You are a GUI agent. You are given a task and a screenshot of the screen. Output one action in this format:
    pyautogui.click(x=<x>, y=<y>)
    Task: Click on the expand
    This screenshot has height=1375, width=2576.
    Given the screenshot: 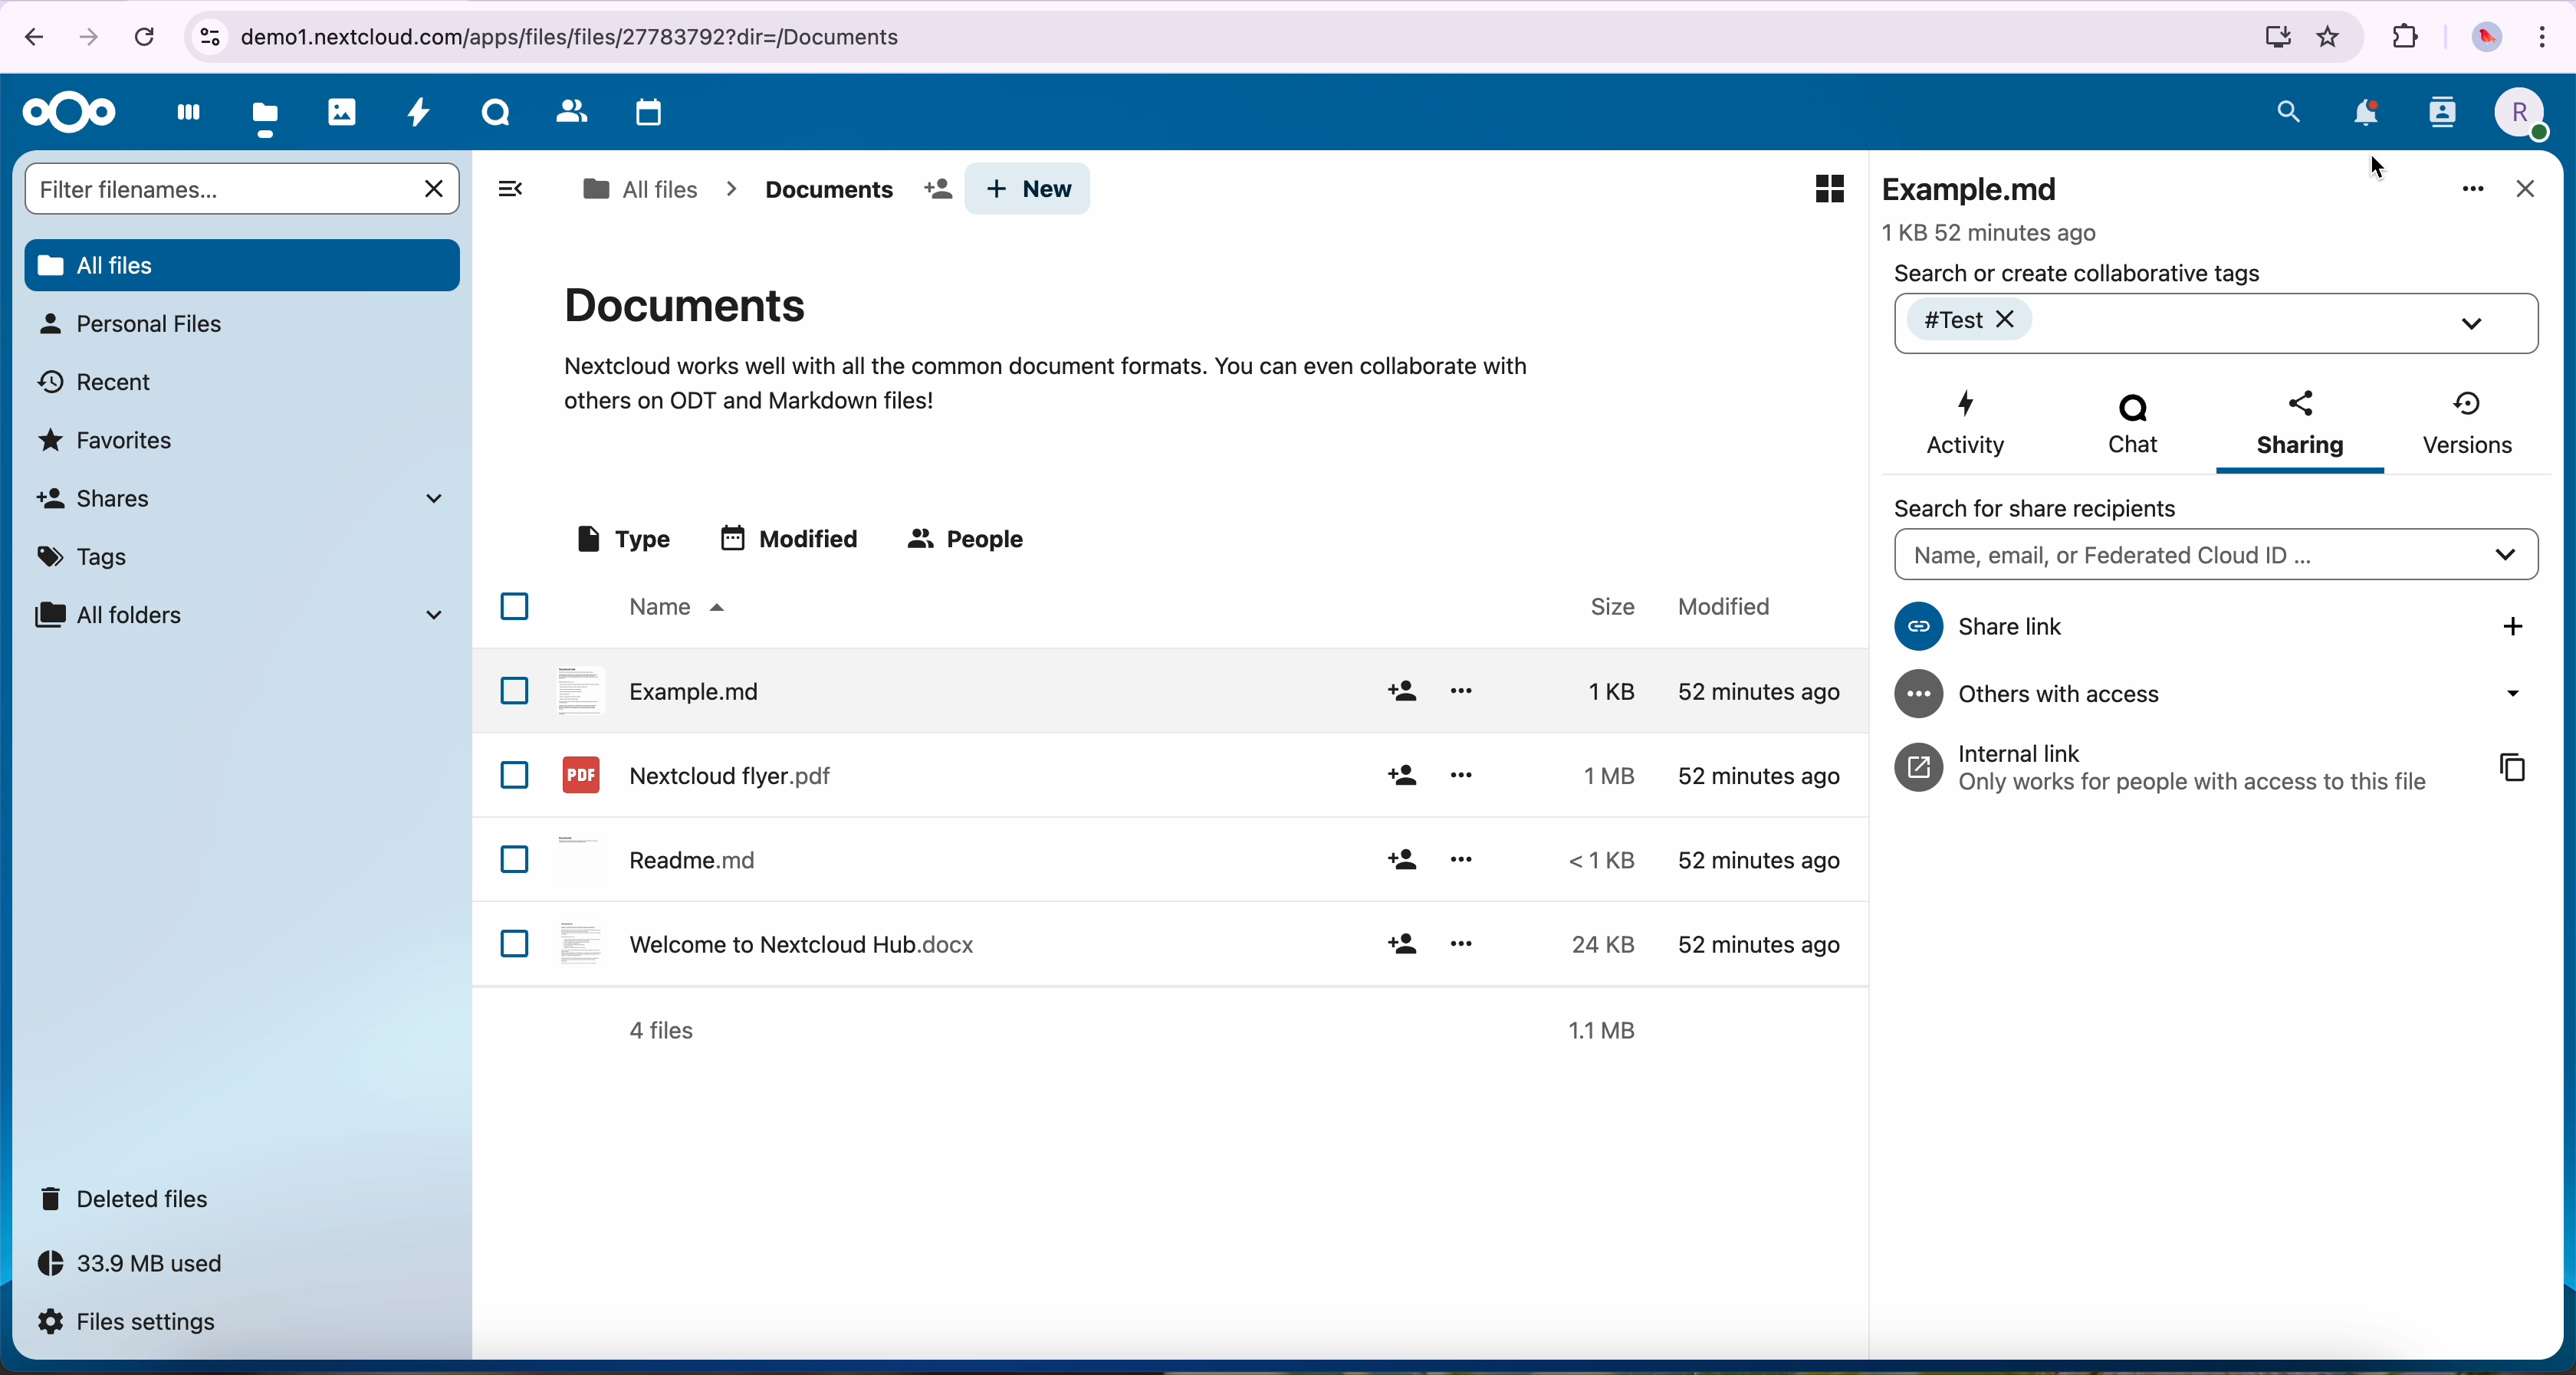 What is the action you would take?
    pyautogui.click(x=2477, y=324)
    